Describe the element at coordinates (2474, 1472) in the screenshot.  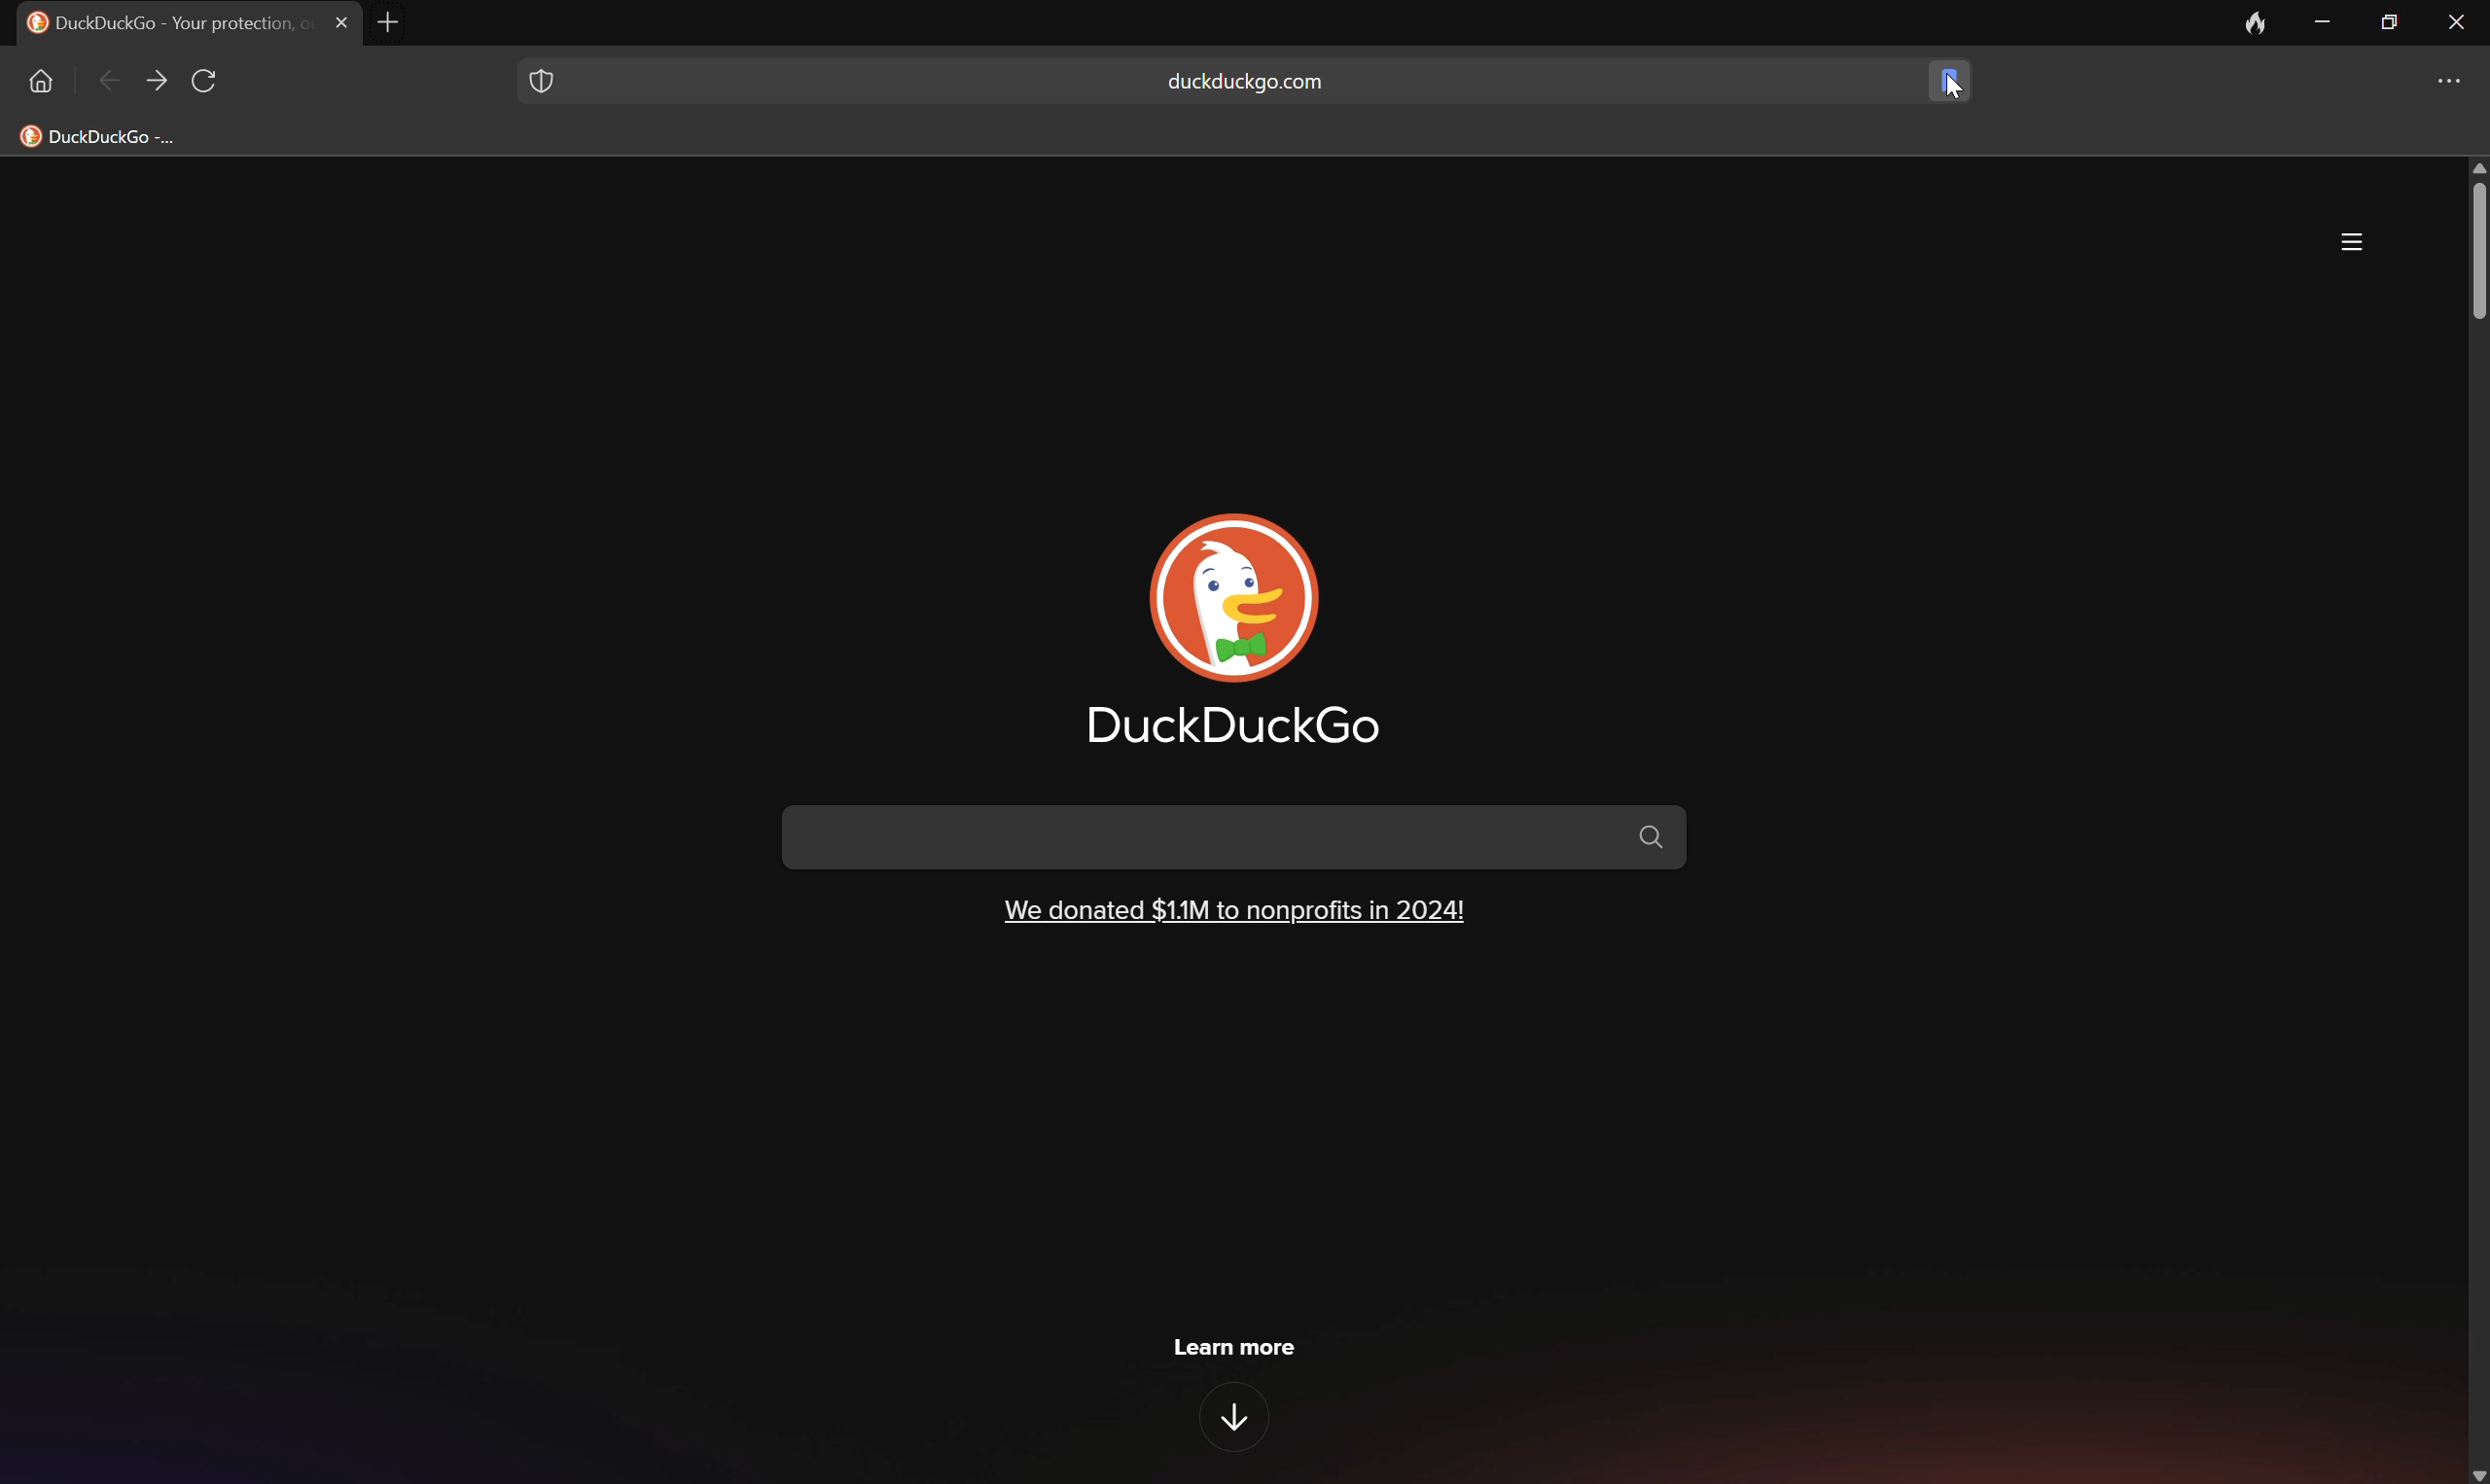
I see `Scroll Down` at that location.